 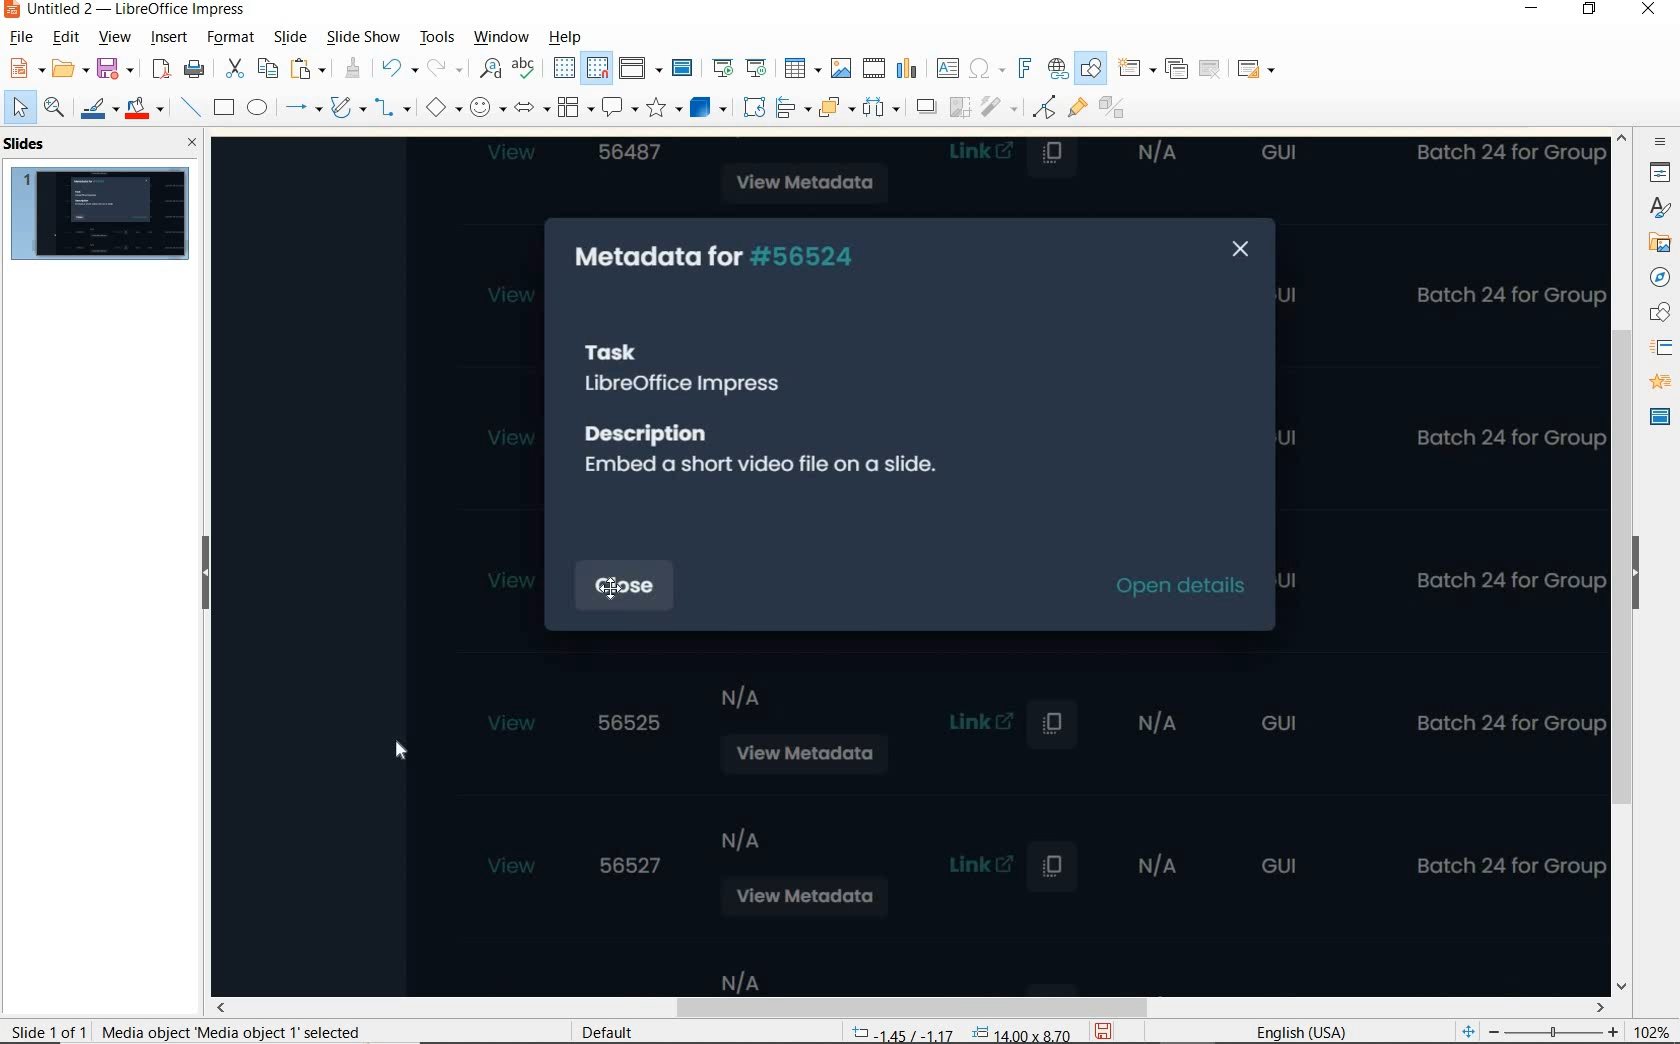 What do you see at coordinates (147, 110) in the screenshot?
I see `FILL COLOR` at bounding box center [147, 110].